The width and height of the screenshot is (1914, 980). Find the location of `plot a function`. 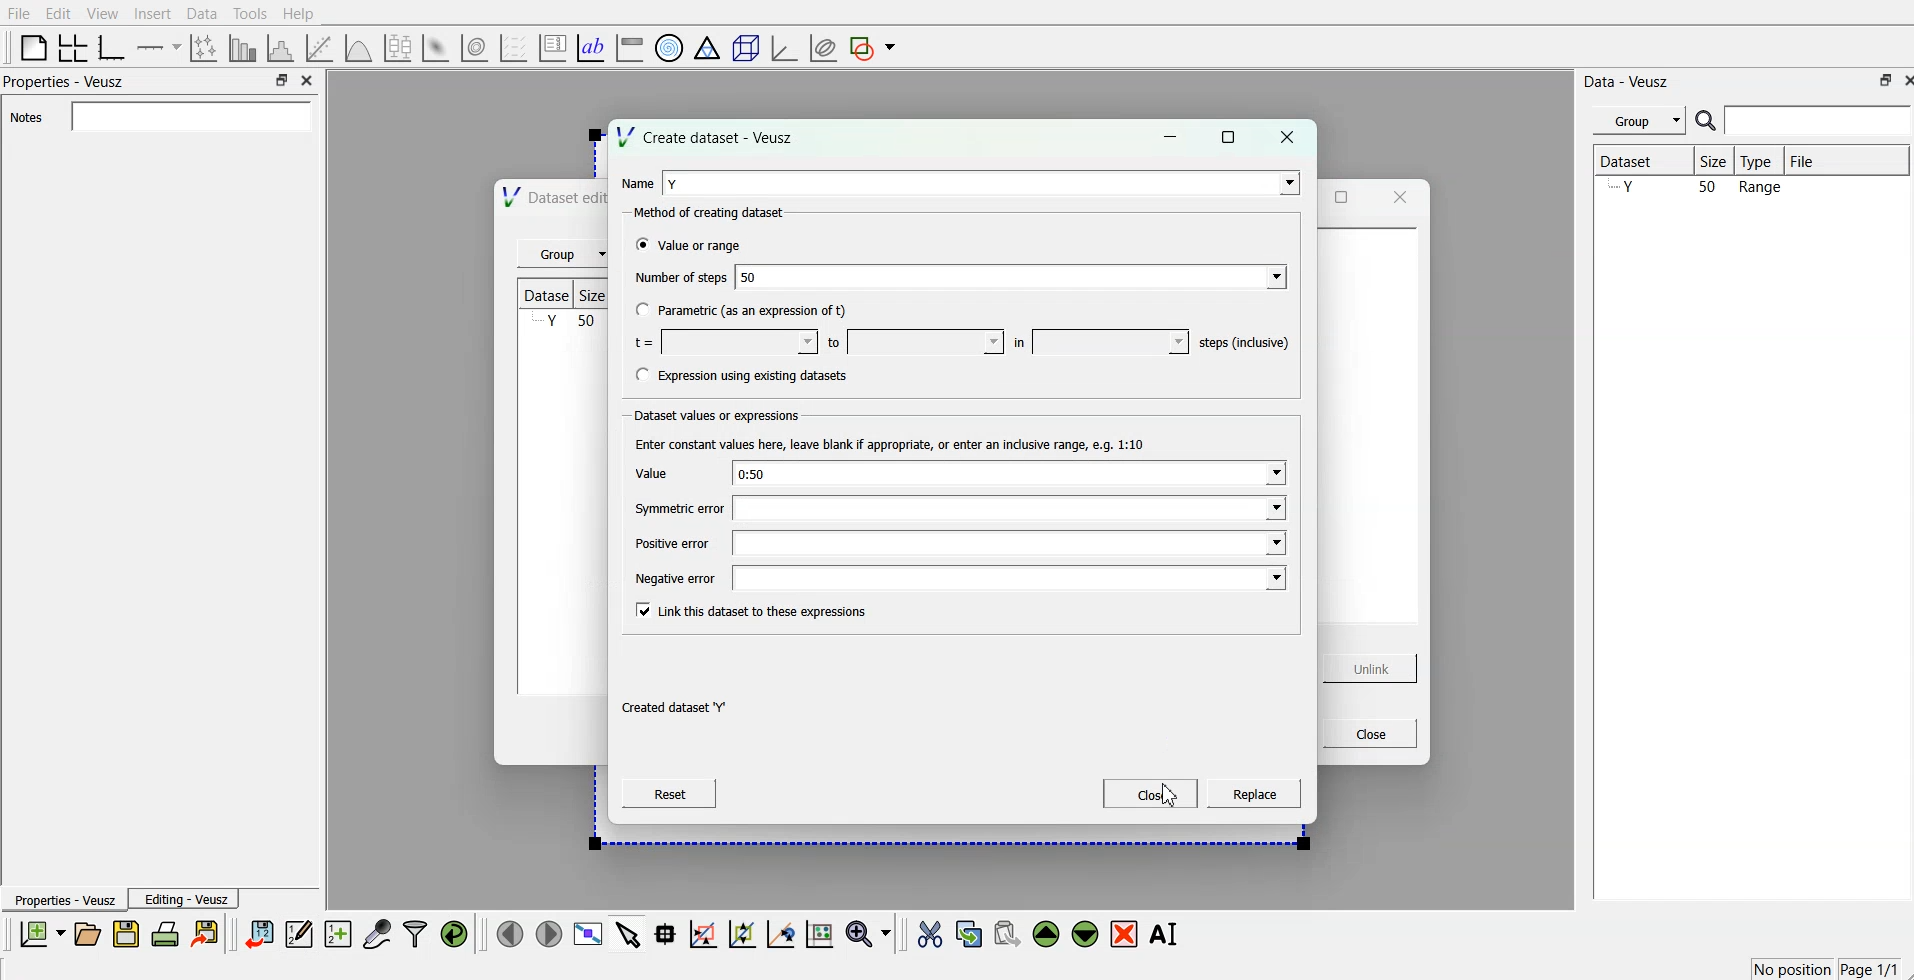

plot a function is located at coordinates (360, 45).